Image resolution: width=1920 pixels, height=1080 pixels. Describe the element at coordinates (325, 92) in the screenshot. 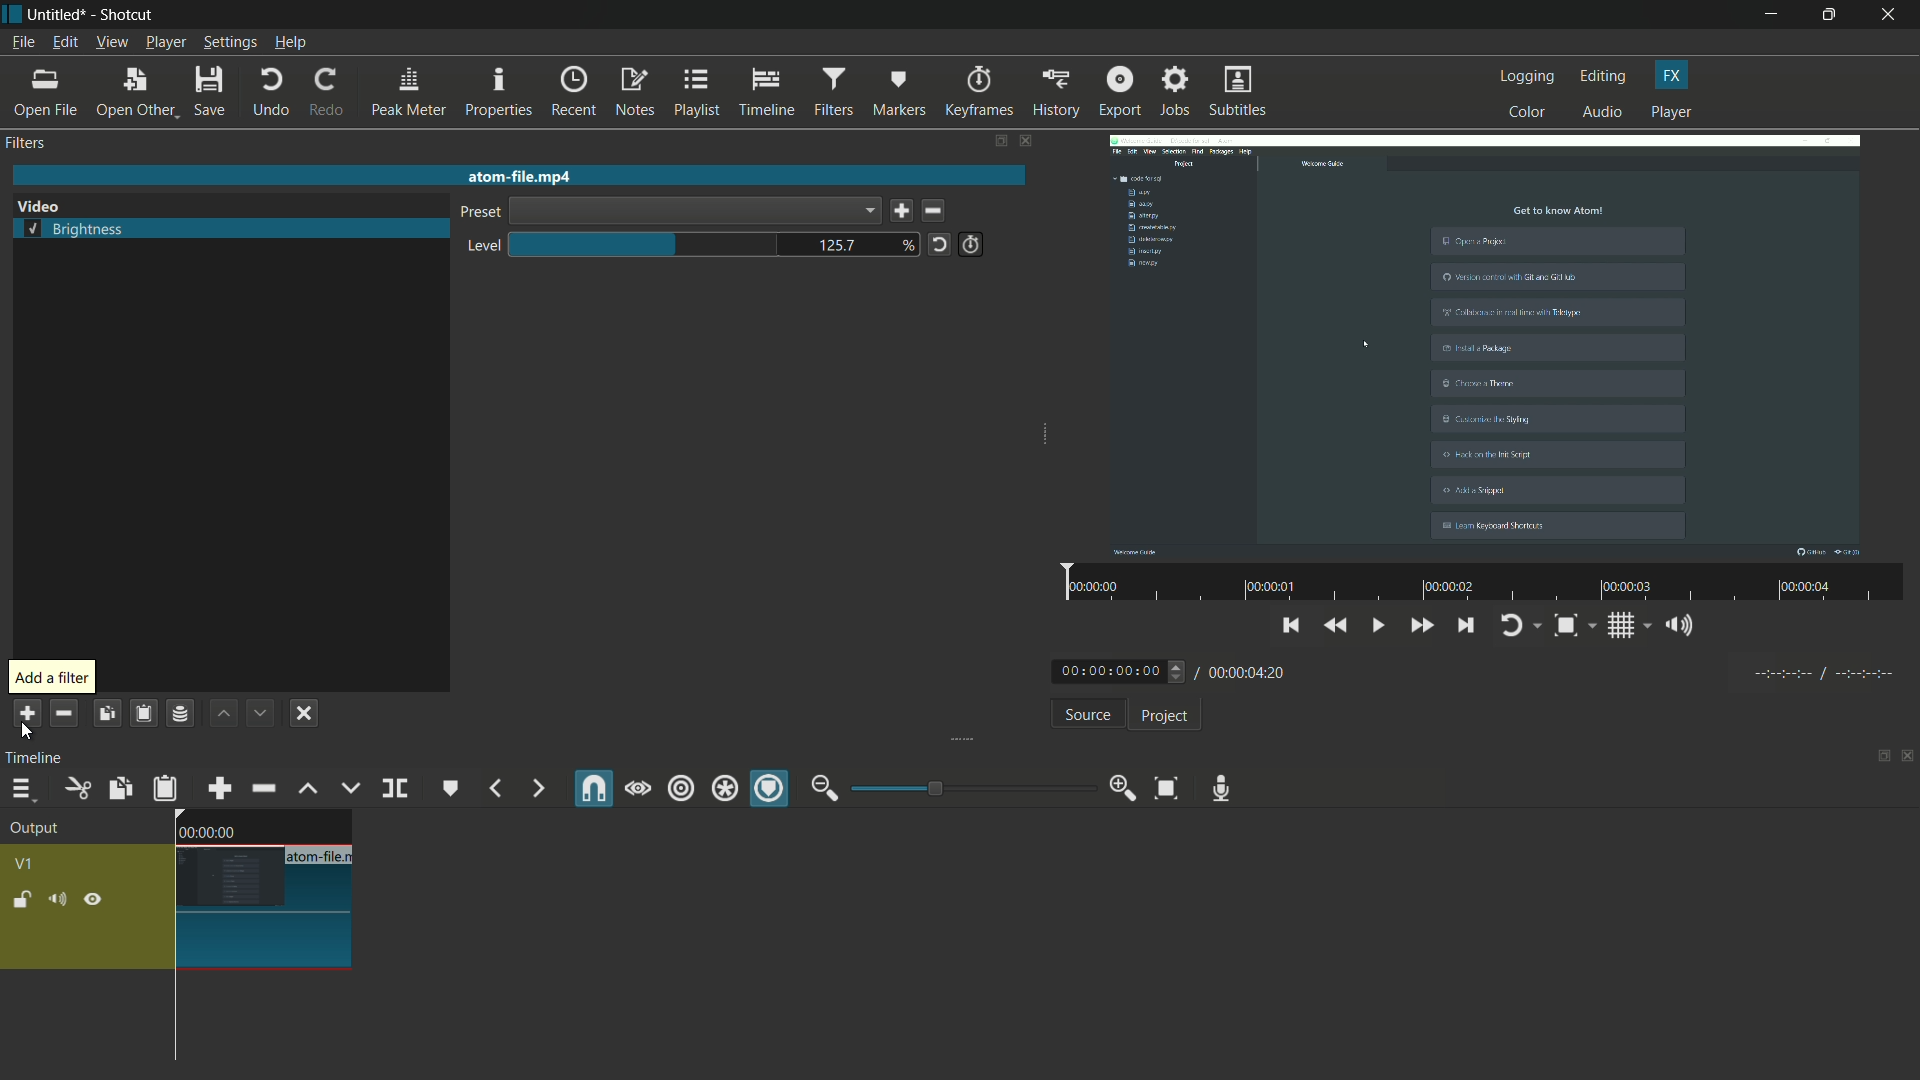

I see `redo` at that location.